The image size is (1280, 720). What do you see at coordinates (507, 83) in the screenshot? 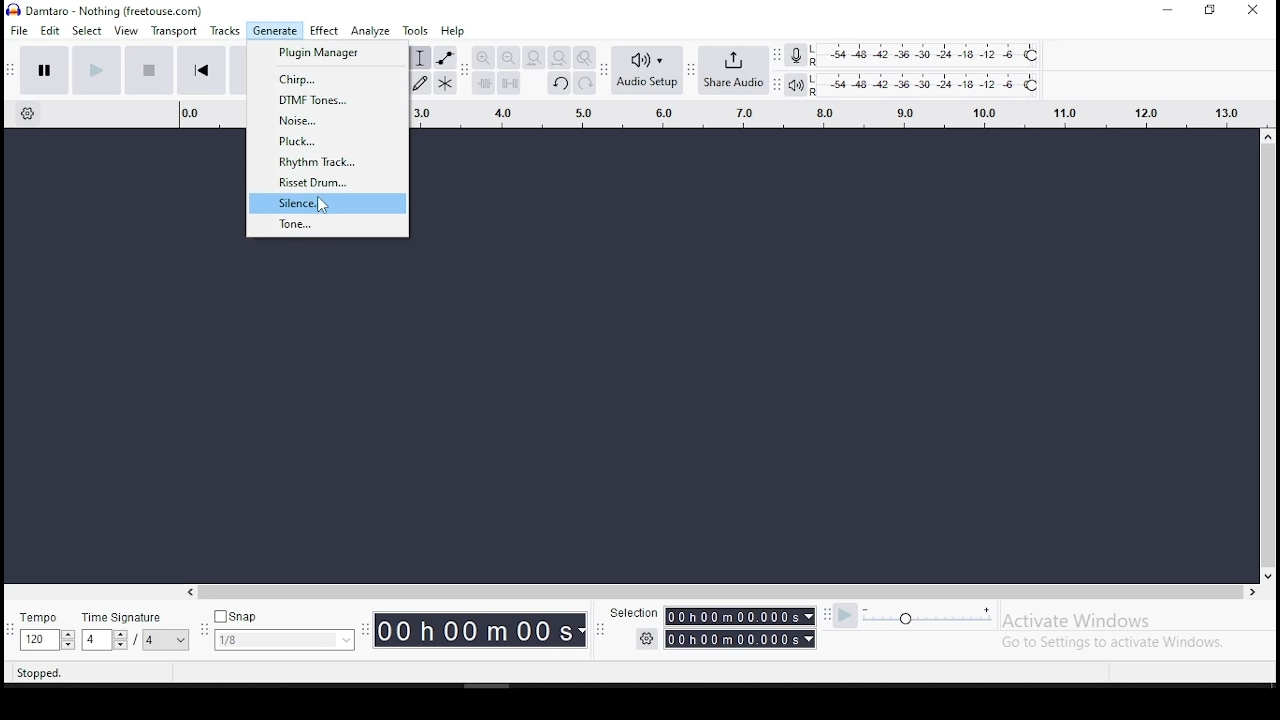
I see `silence audio signal` at bounding box center [507, 83].